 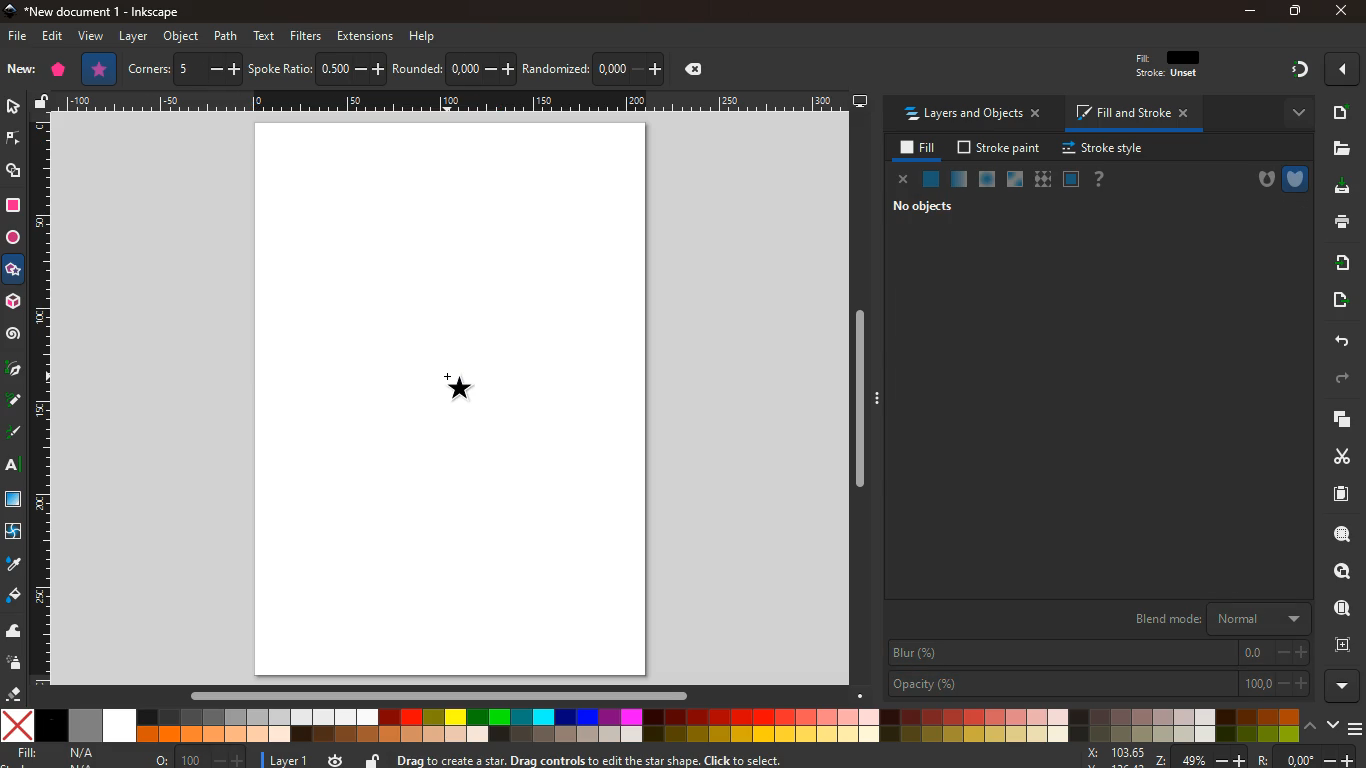 What do you see at coordinates (1214, 758) in the screenshot?
I see `zoom` at bounding box center [1214, 758].